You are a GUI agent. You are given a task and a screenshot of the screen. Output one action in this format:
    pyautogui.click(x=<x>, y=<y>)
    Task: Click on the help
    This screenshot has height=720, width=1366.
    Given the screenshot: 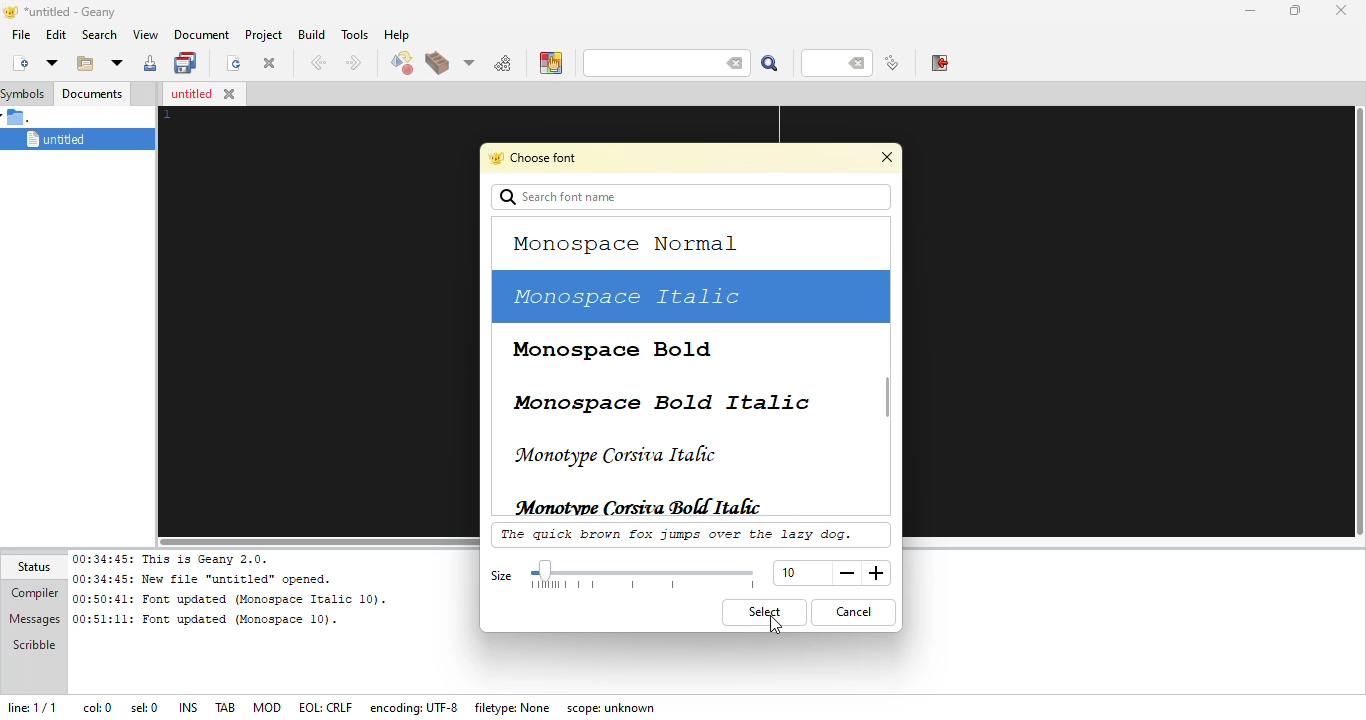 What is the action you would take?
    pyautogui.click(x=395, y=35)
    